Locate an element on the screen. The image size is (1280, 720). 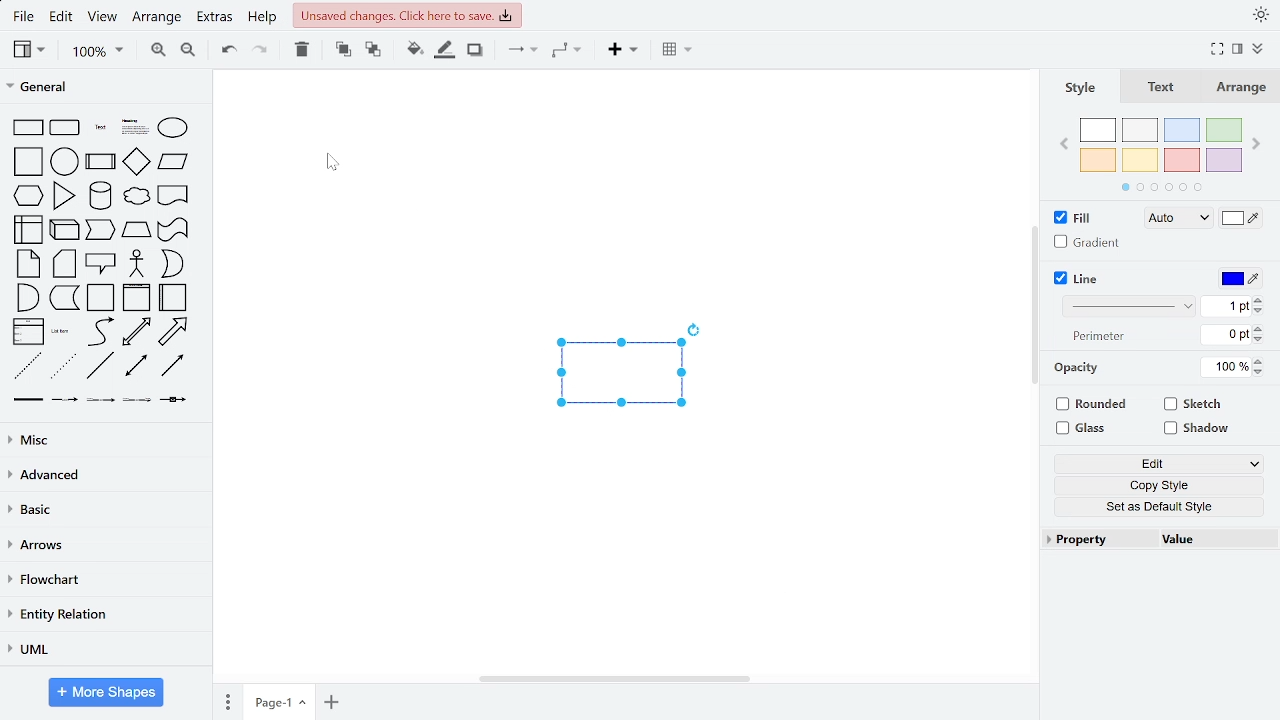
line is located at coordinates (1080, 280).